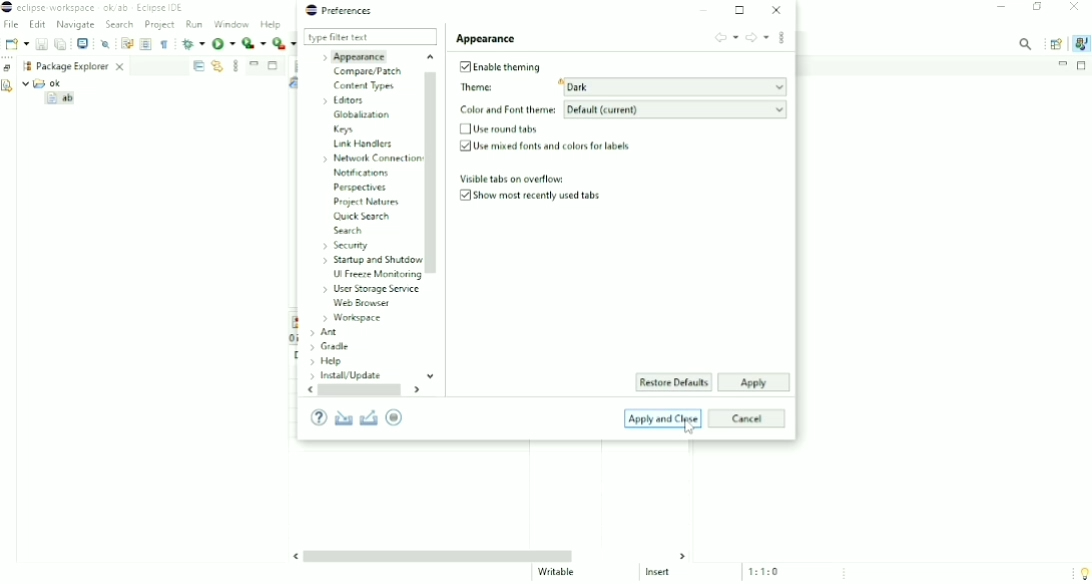 Image resolution: width=1092 pixels, height=584 pixels. Describe the element at coordinates (741, 10) in the screenshot. I see `Maximize` at that location.